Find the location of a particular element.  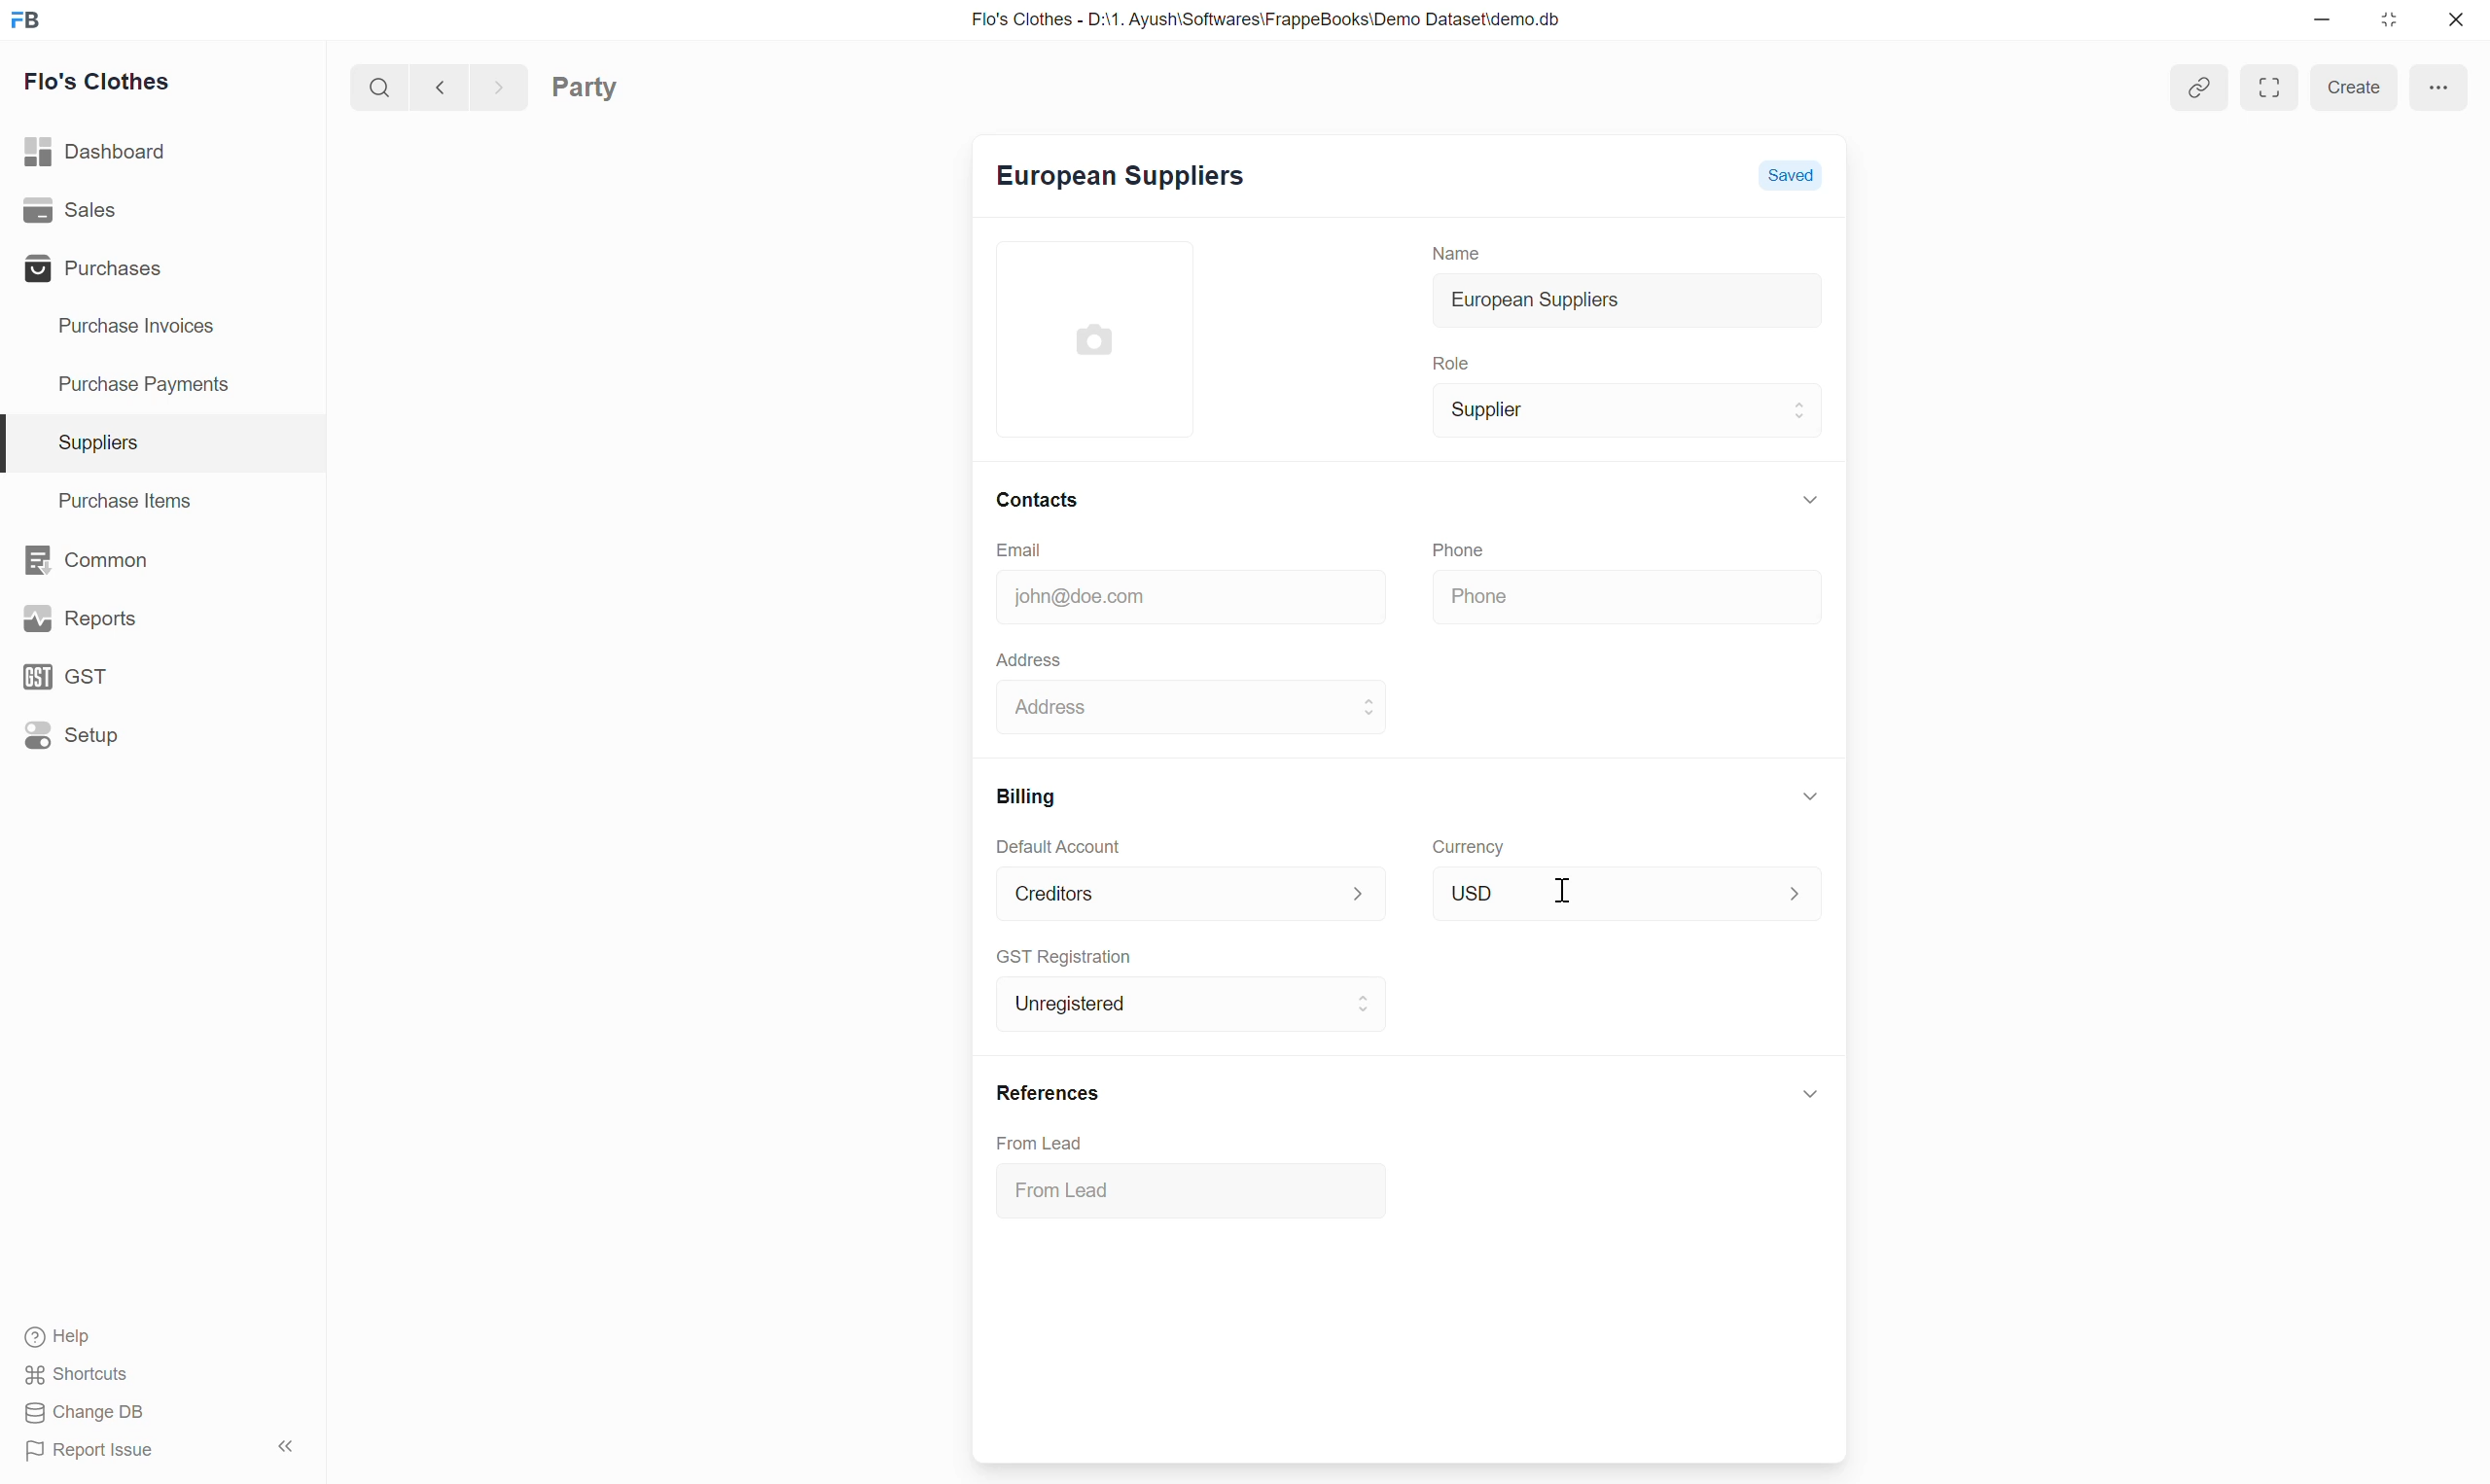

Role is located at coordinates (1442, 360).